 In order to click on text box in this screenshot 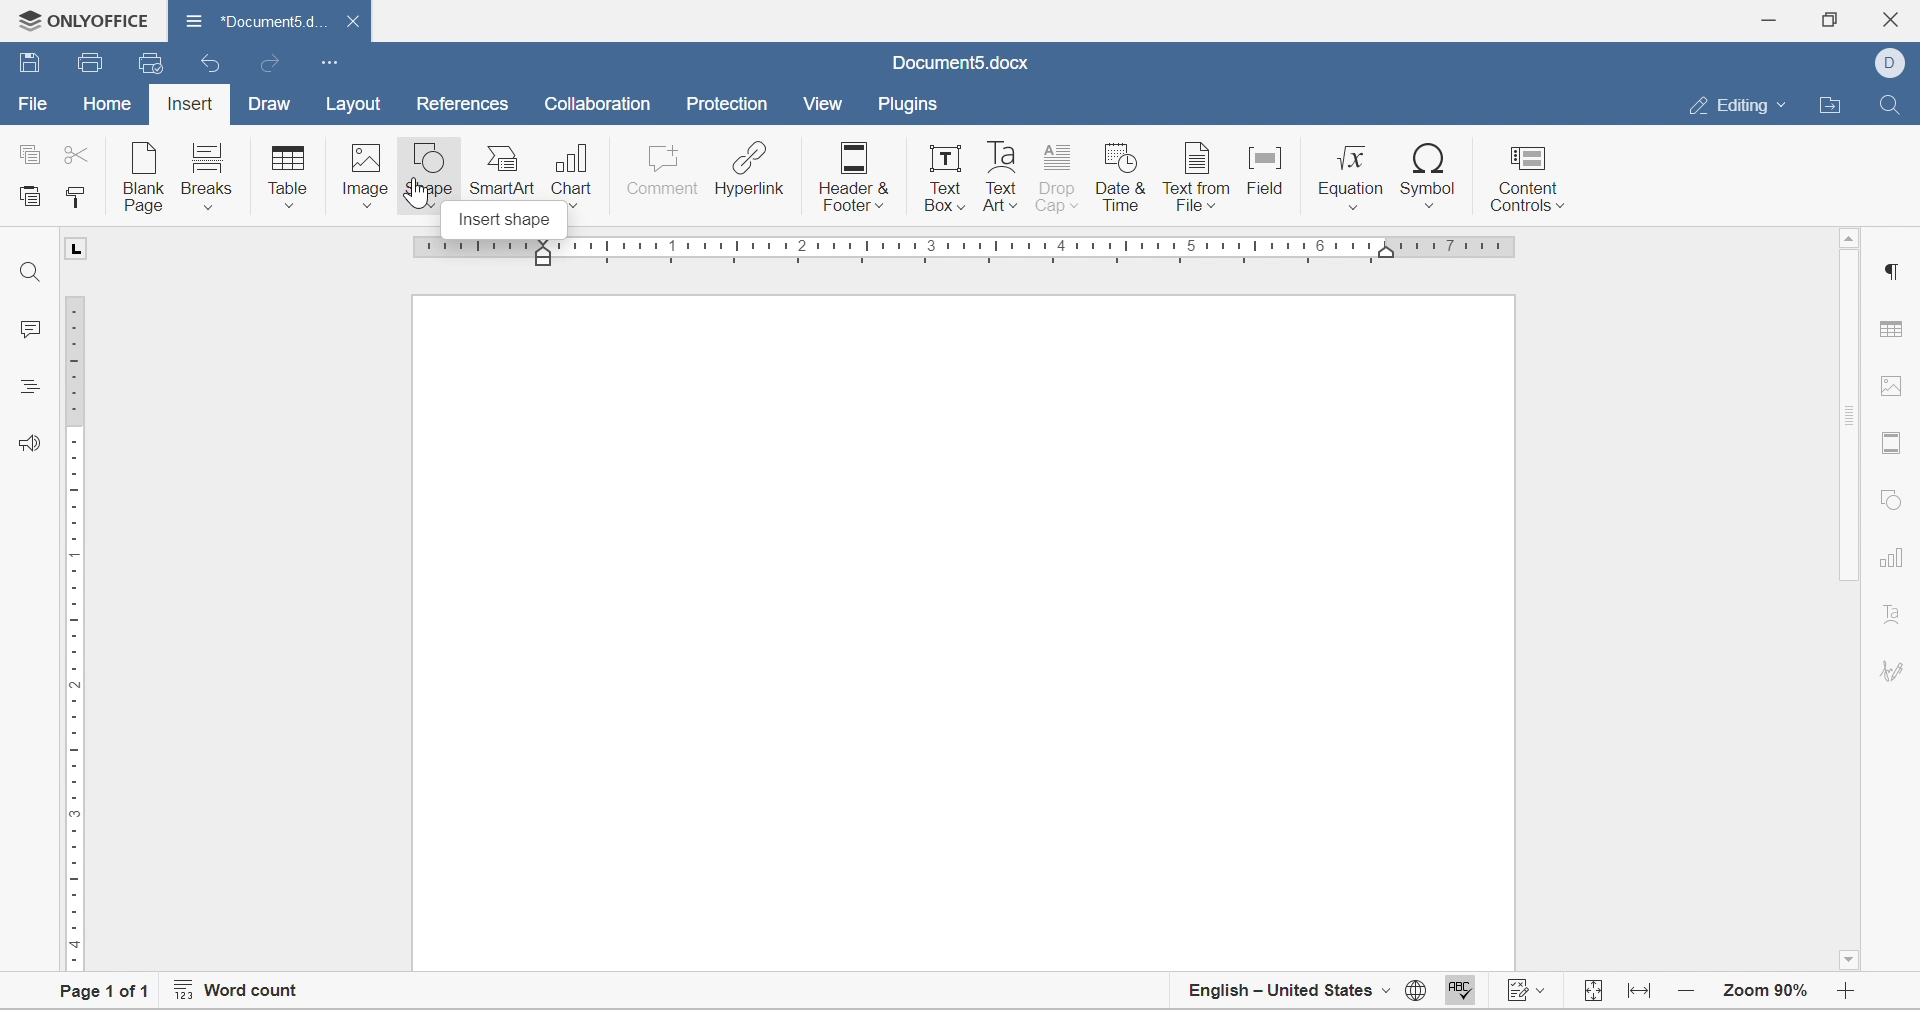, I will do `click(946, 177)`.